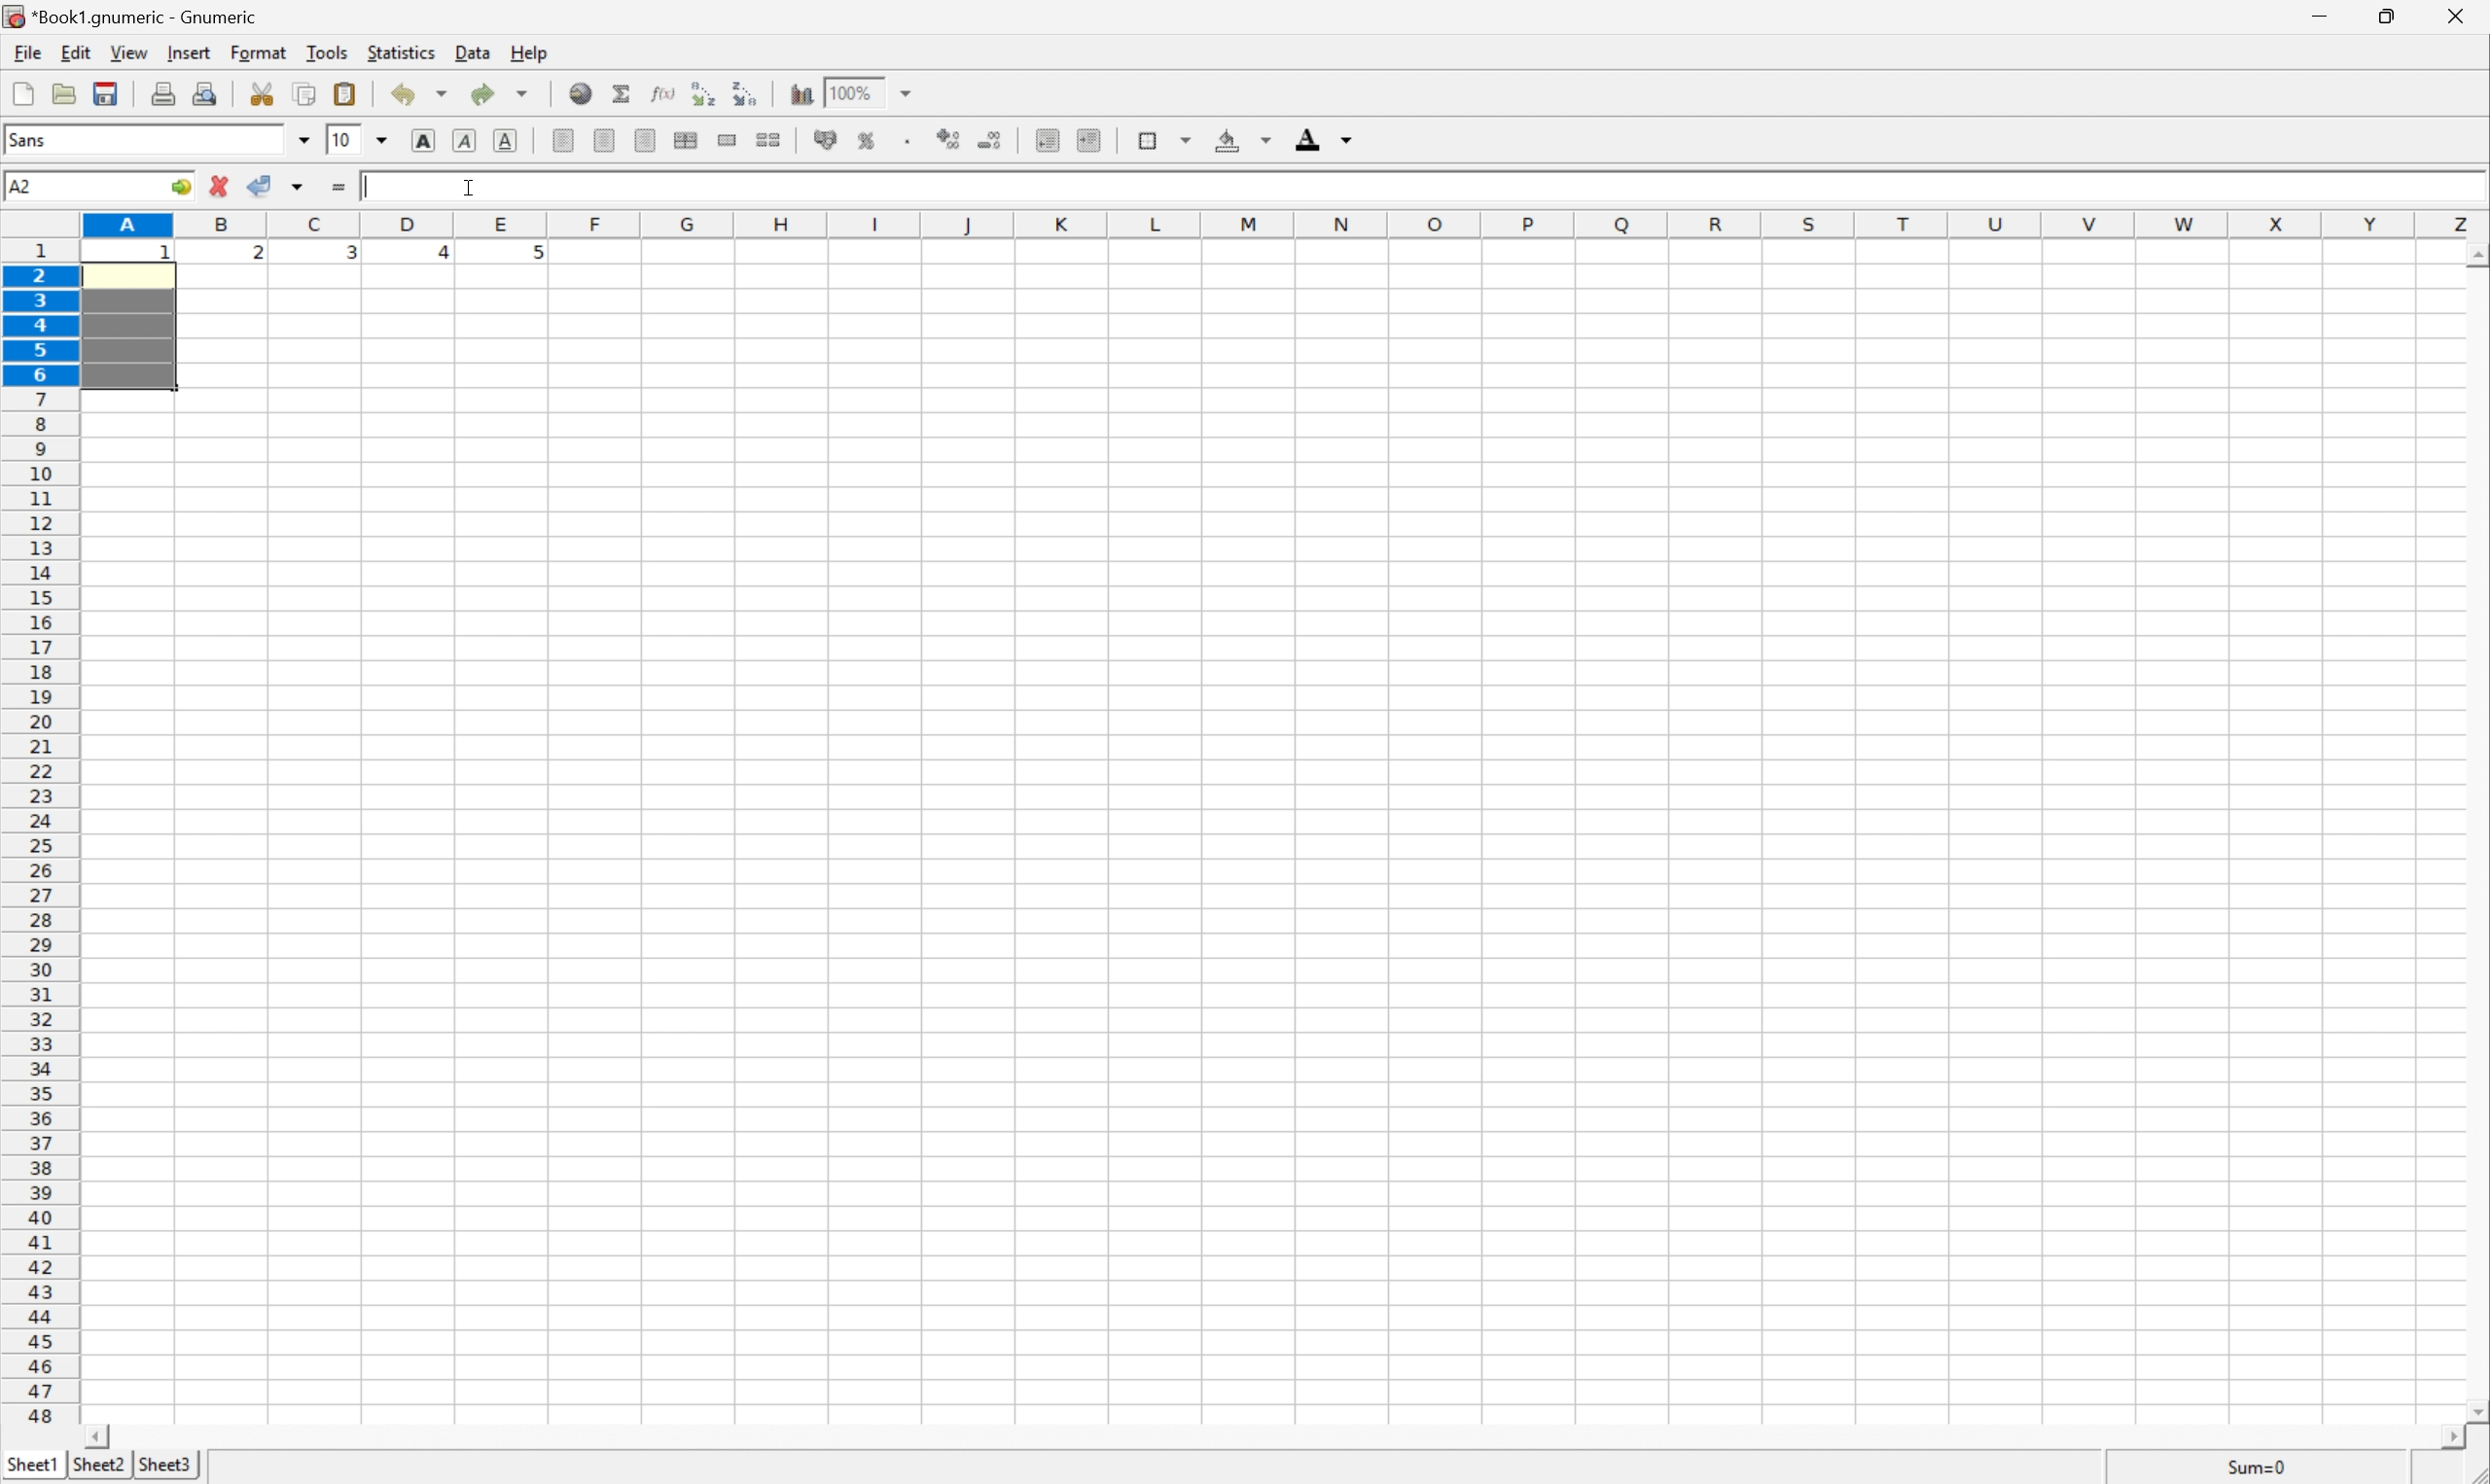 The height and width of the screenshot is (1484, 2490). I want to click on scroll down, so click(2474, 1403).